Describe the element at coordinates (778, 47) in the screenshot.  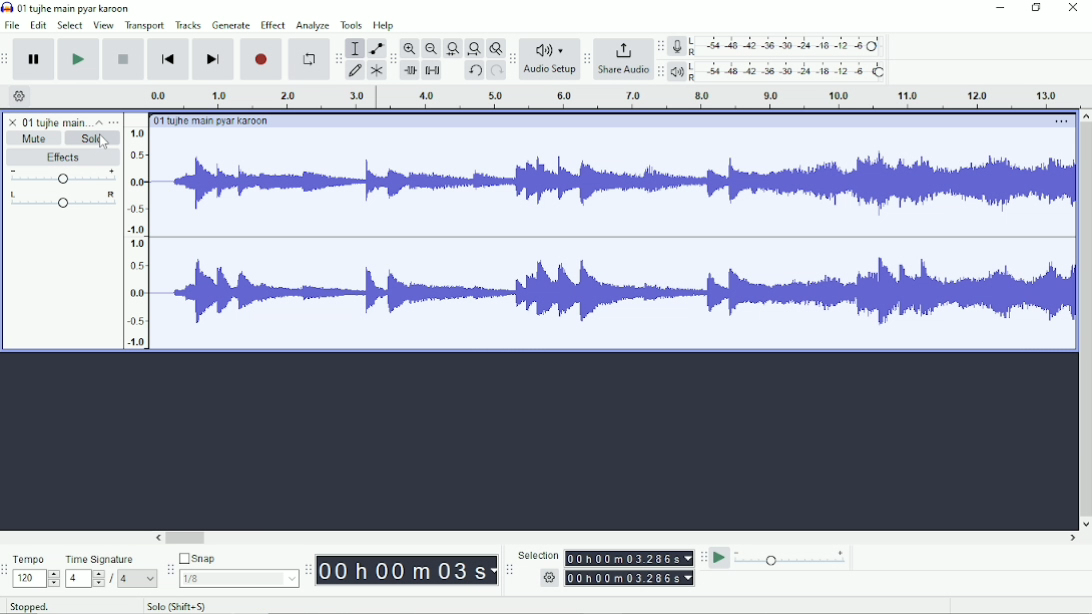
I see `Record meter` at that location.